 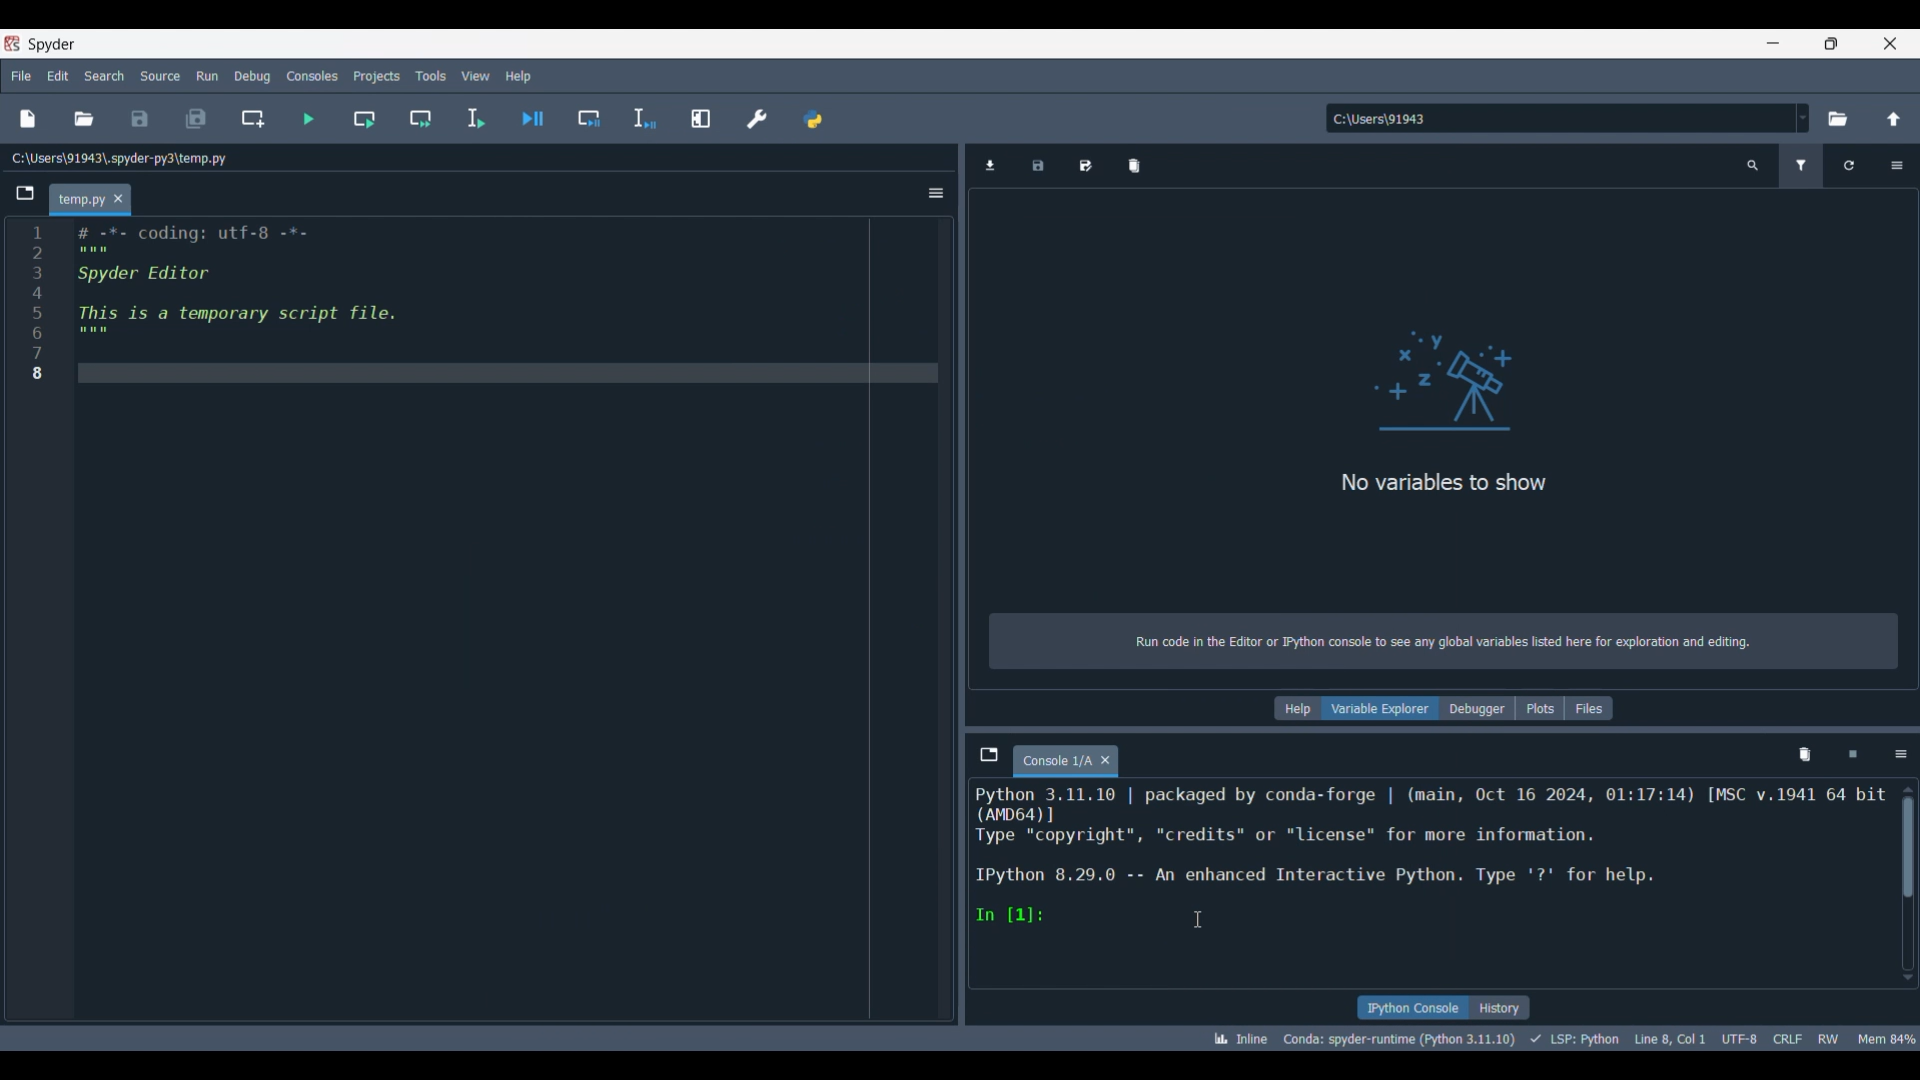 What do you see at coordinates (104, 76) in the screenshot?
I see `Search menu` at bounding box center [104, 76].